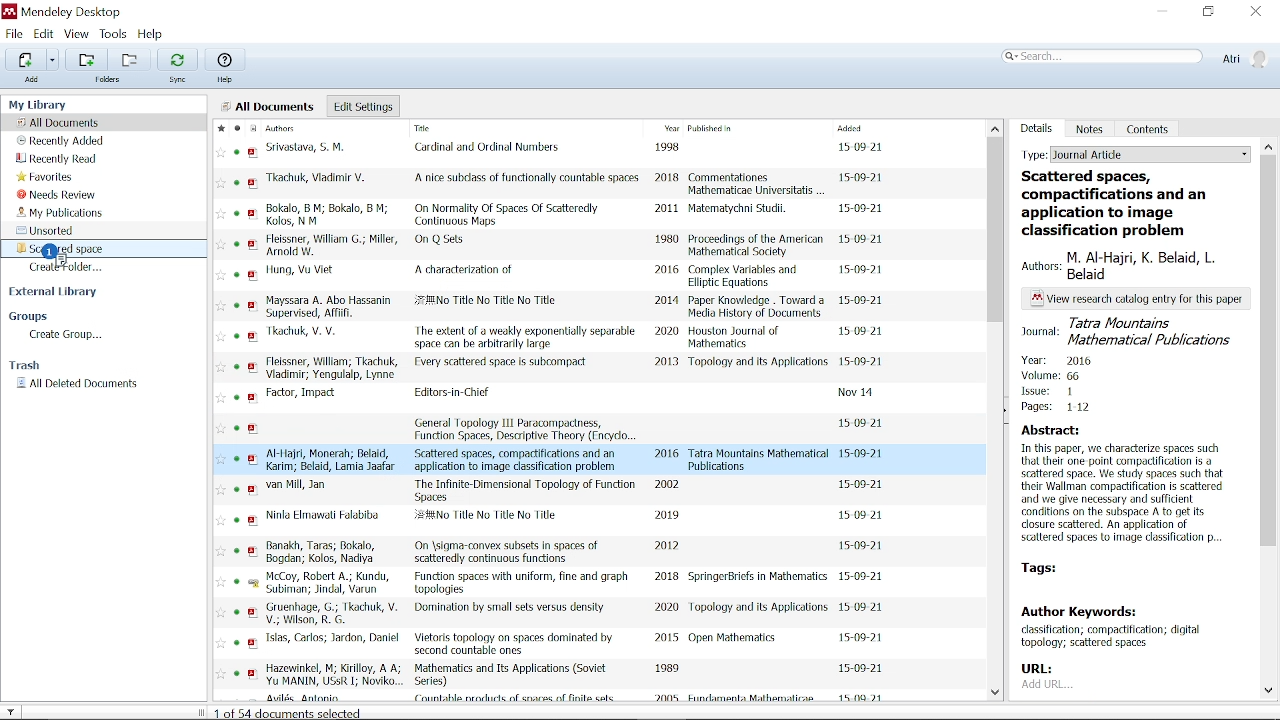 This screenshot has height=720, width=1280. I want to click on Contents, so click(1149, 128).